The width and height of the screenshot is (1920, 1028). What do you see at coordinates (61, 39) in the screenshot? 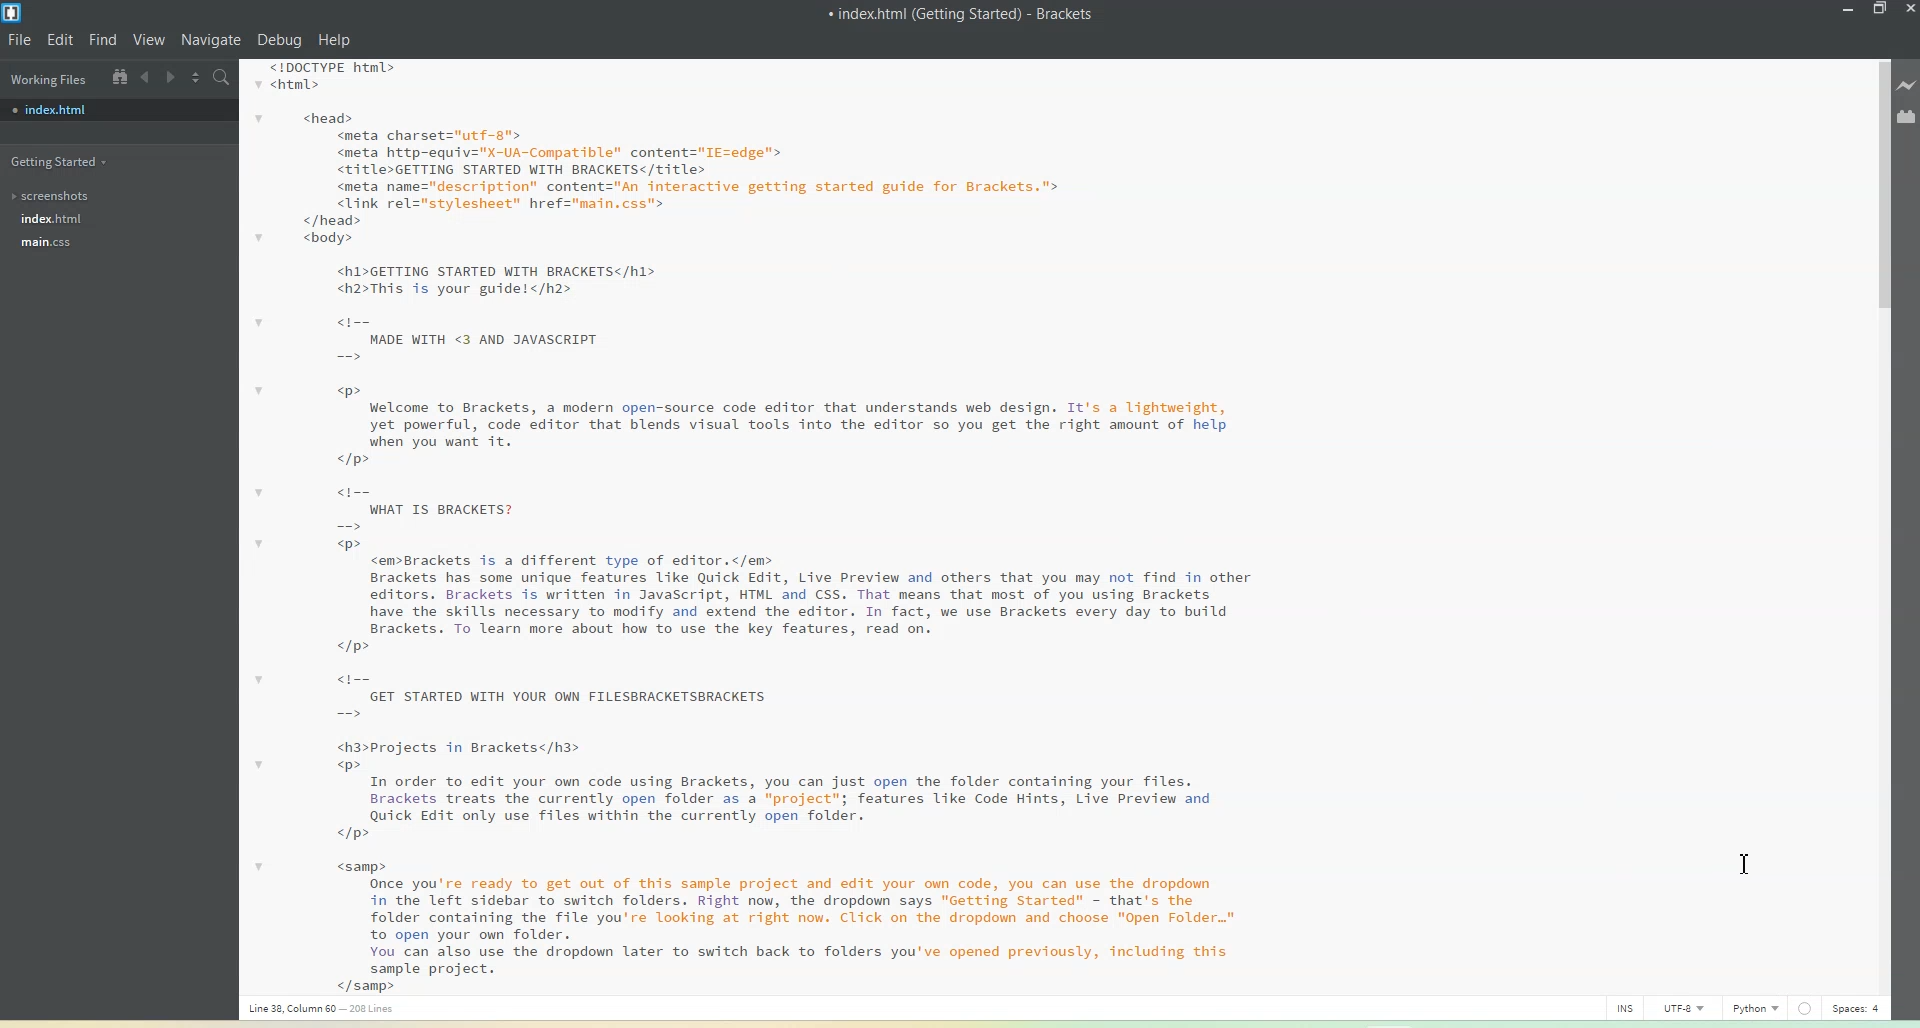
I see `Edit` at bounding box center [61, 39].